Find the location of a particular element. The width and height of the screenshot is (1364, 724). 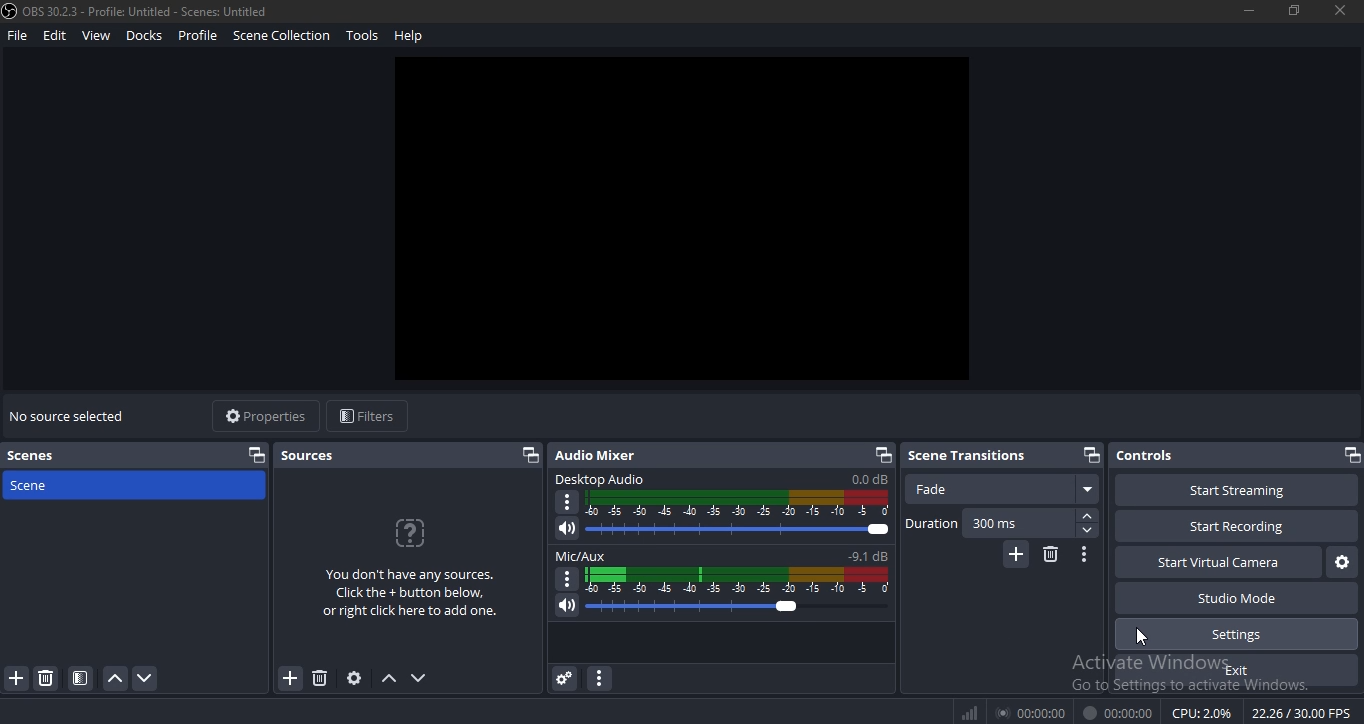

volume slider is located at coordinates (725, 531).